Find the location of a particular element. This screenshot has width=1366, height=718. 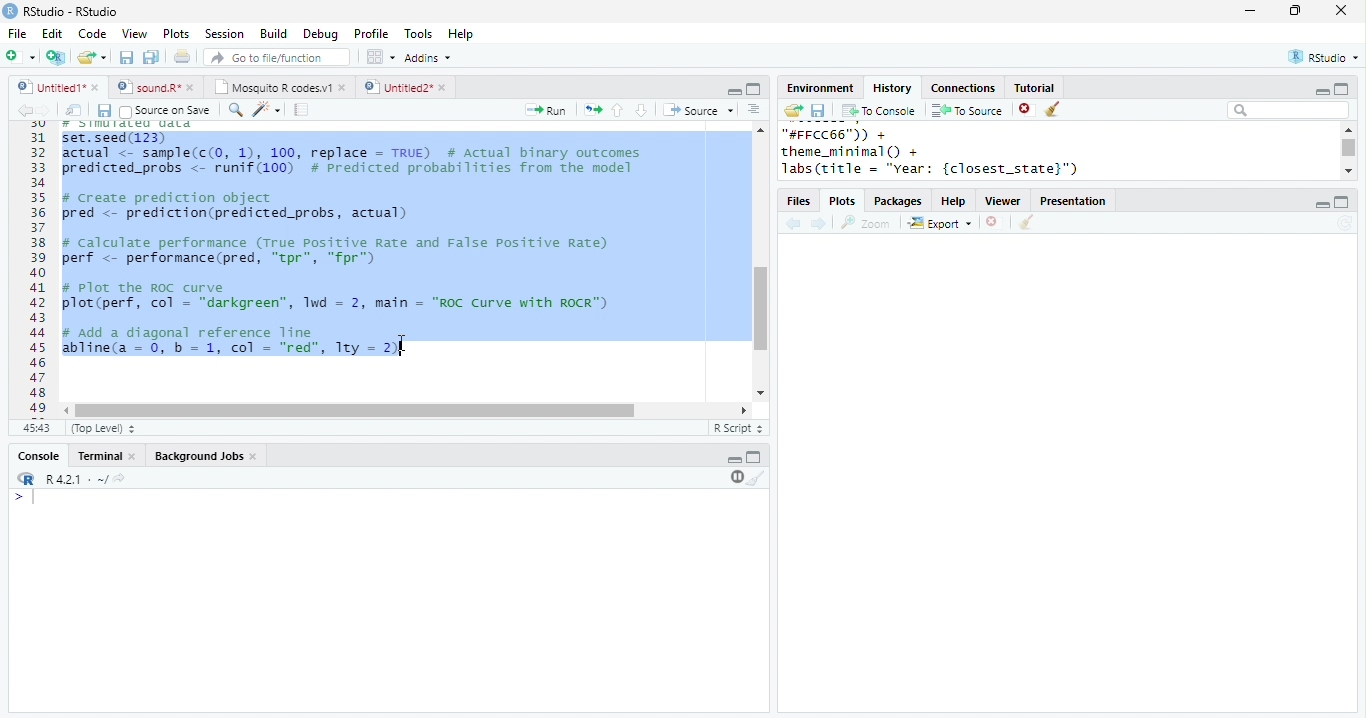

forward is located at coordinates (820, 225).